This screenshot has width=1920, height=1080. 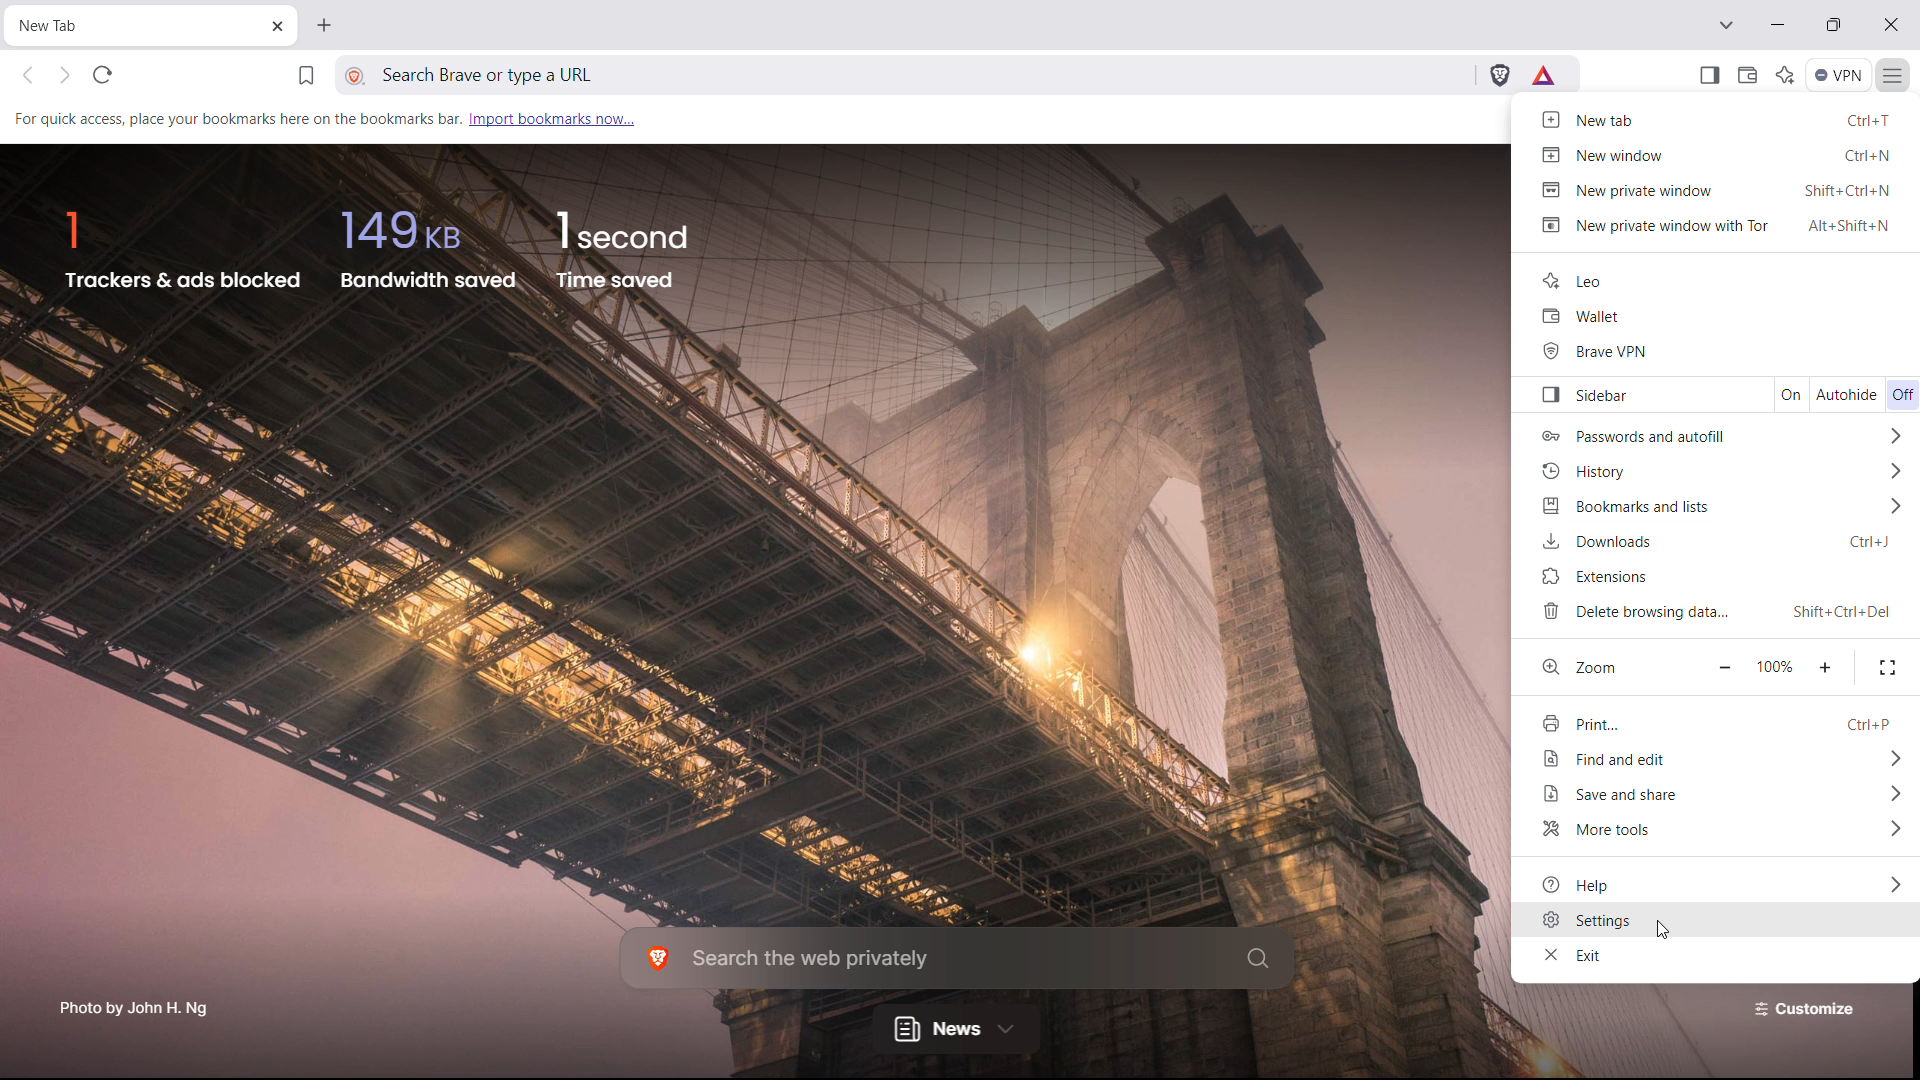 I want to click on exit, so click(x=1714, y=957).